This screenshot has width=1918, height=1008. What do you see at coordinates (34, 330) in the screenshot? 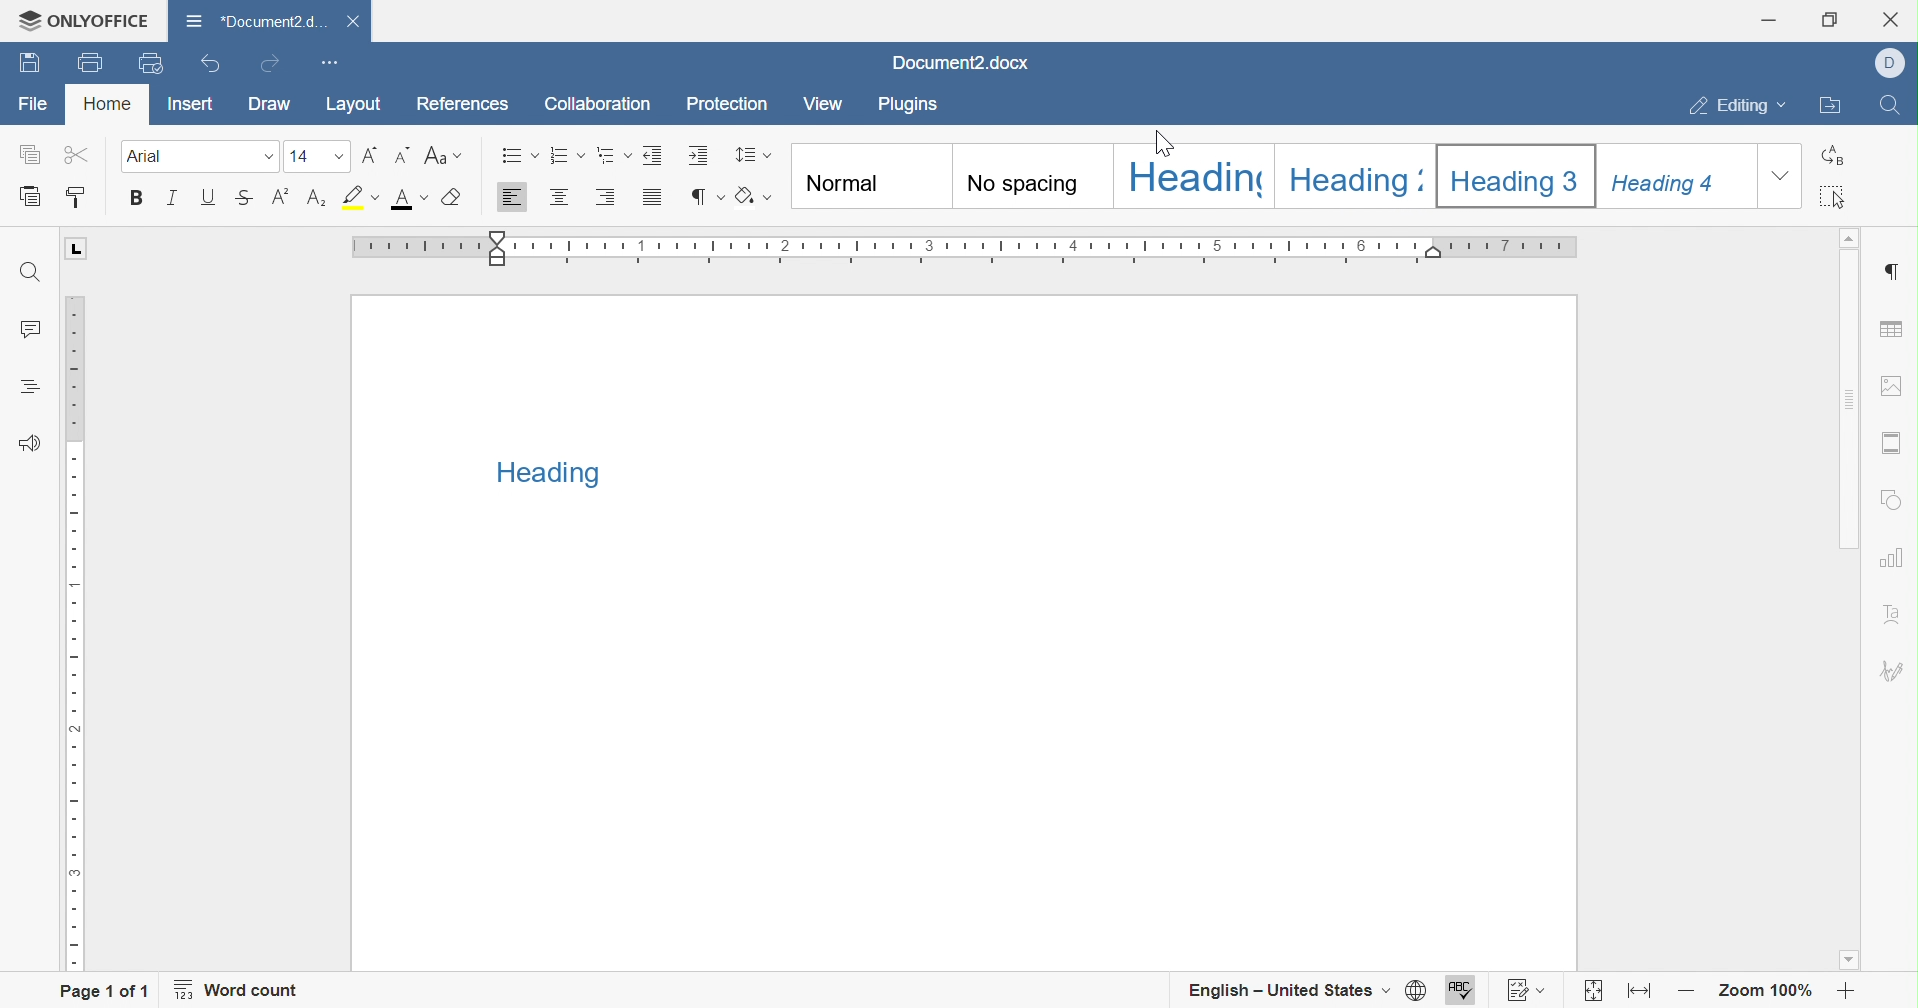
I see `Comments` at bounding box center [34, 330].